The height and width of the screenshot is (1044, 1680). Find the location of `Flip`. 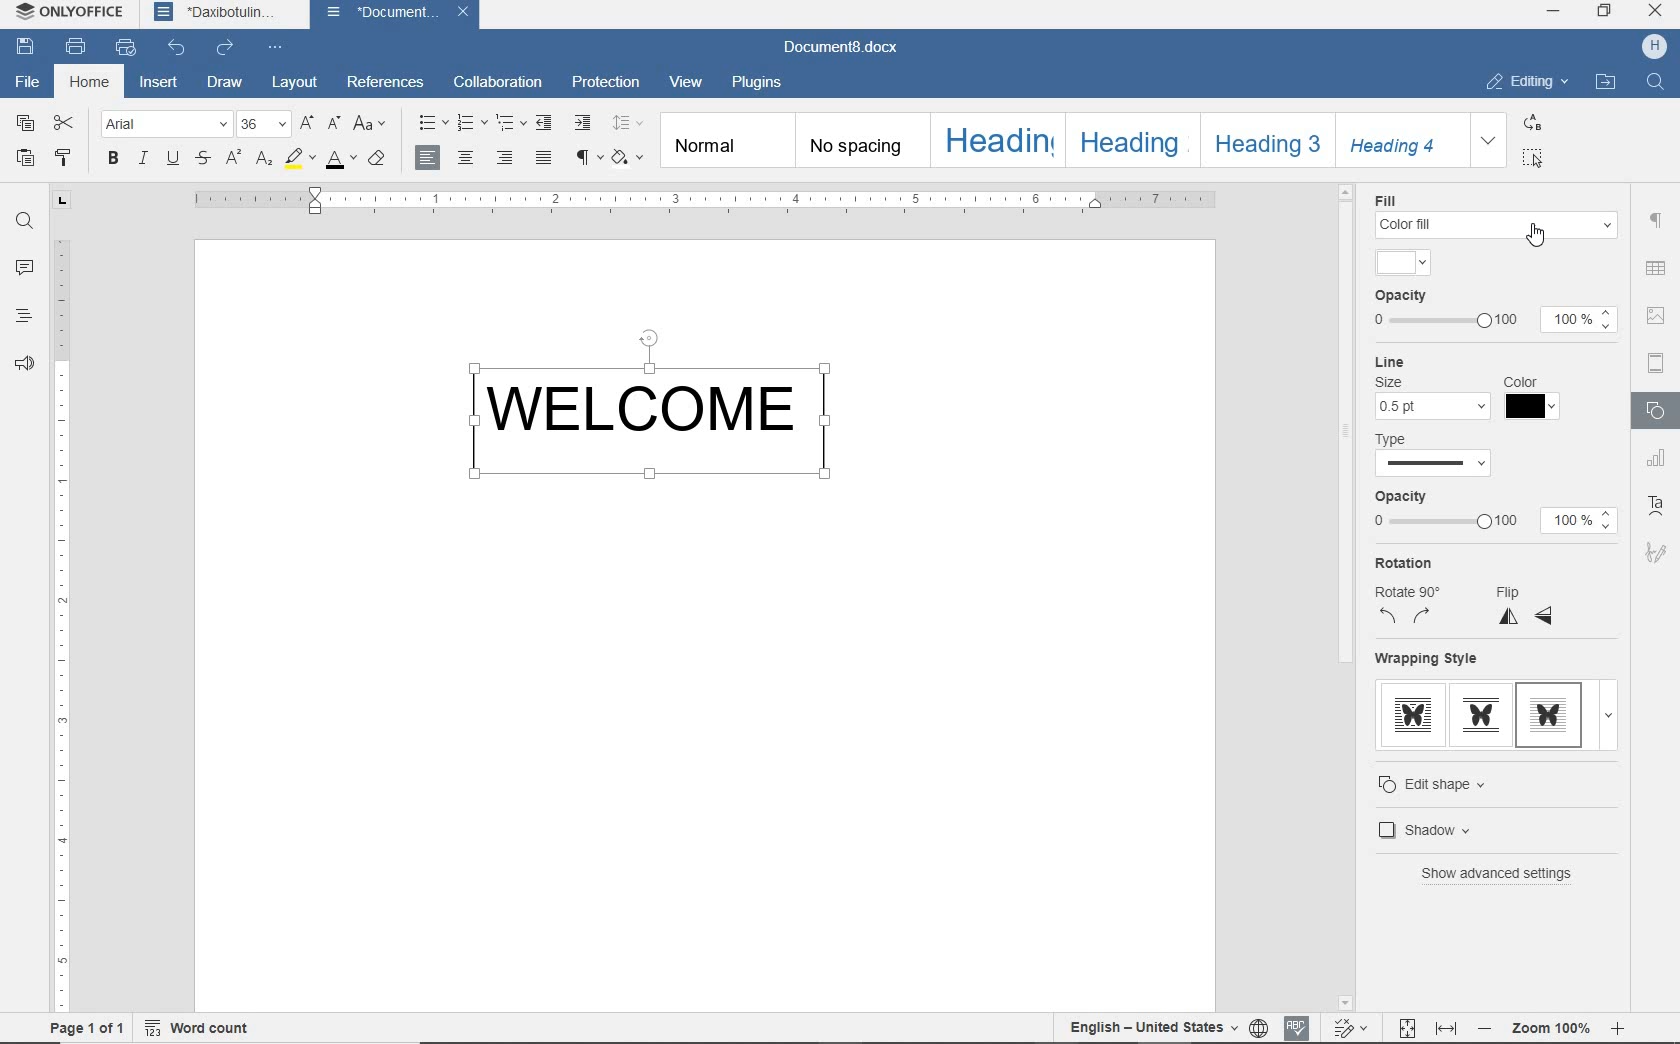

Flip is located at coordinates (1512, 591).